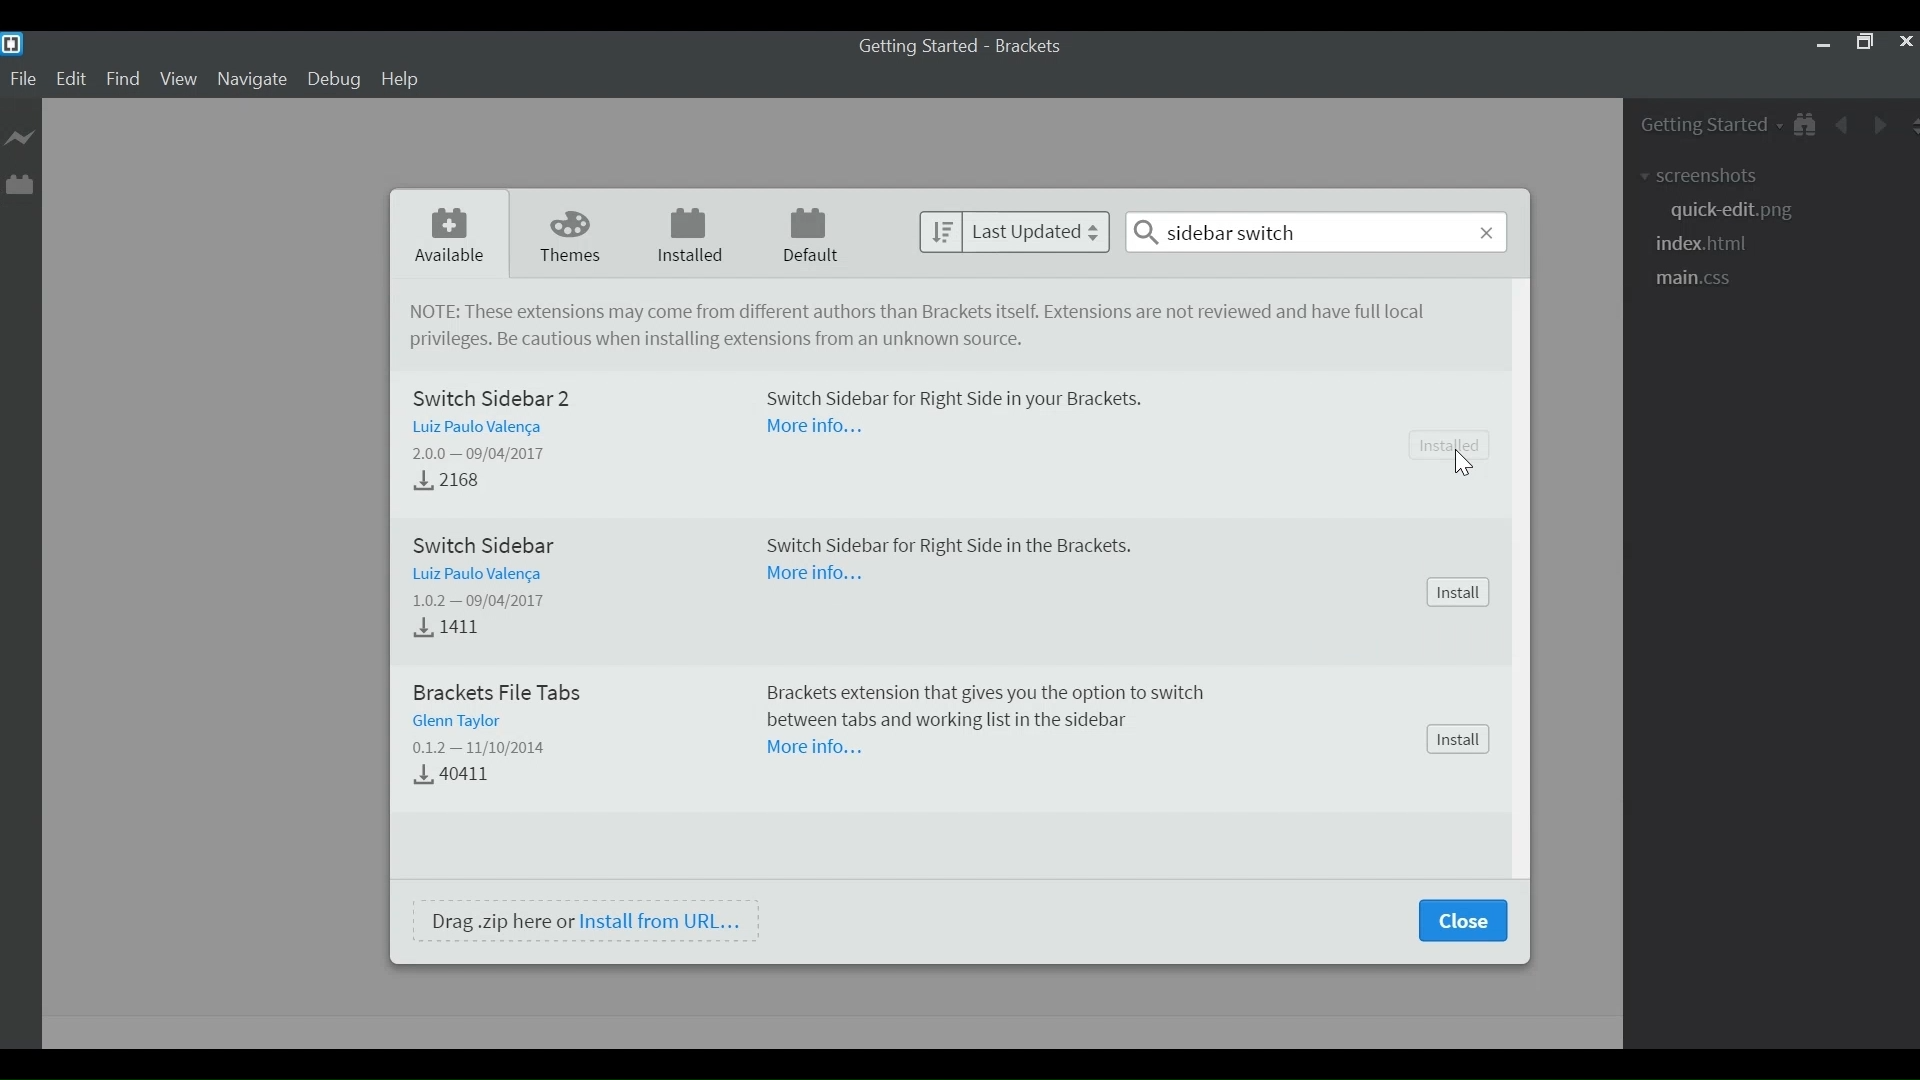 Image resolution: width=1920 pixels, height=1080 pixels. What do you see at coordinates (465, 721) in the screenshot?
I see `Glenn Taylor` at bounding box center [465, 721].